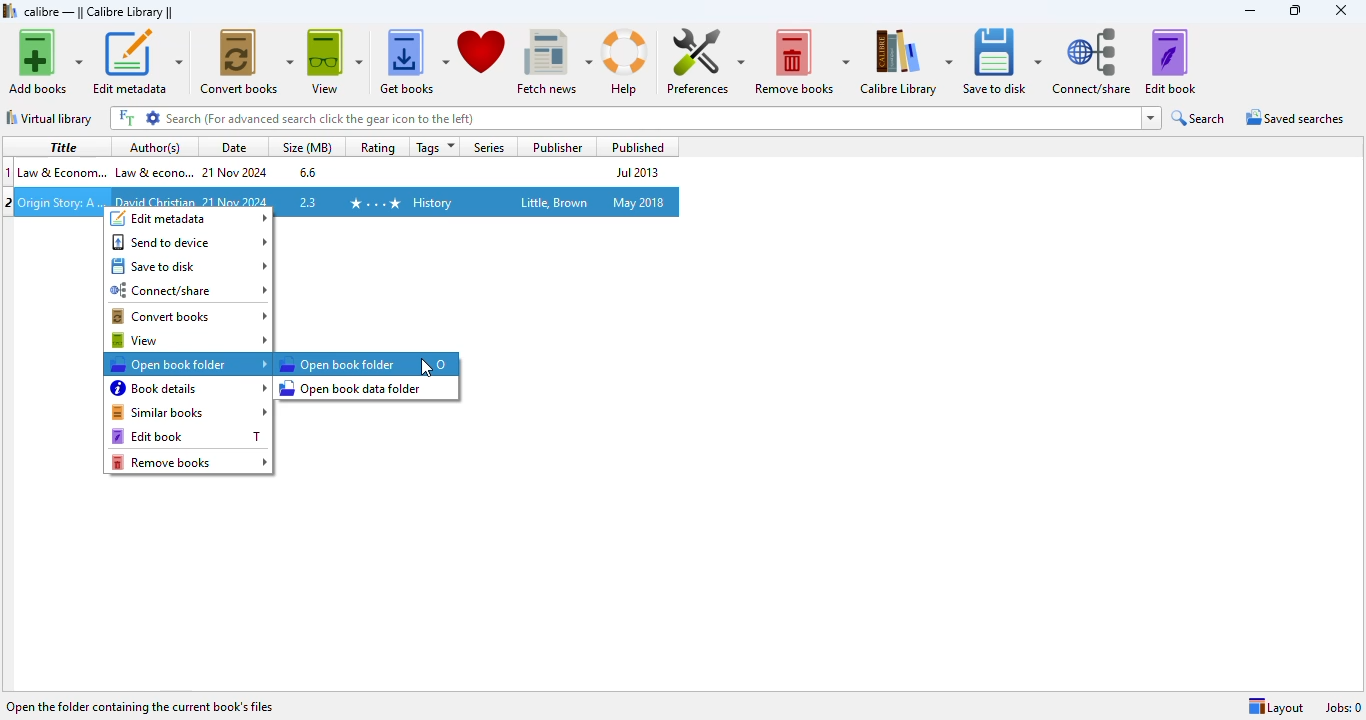 The height and width of the screenshot is (720, 1366). I want to click on edit book, so click(1170, 62).